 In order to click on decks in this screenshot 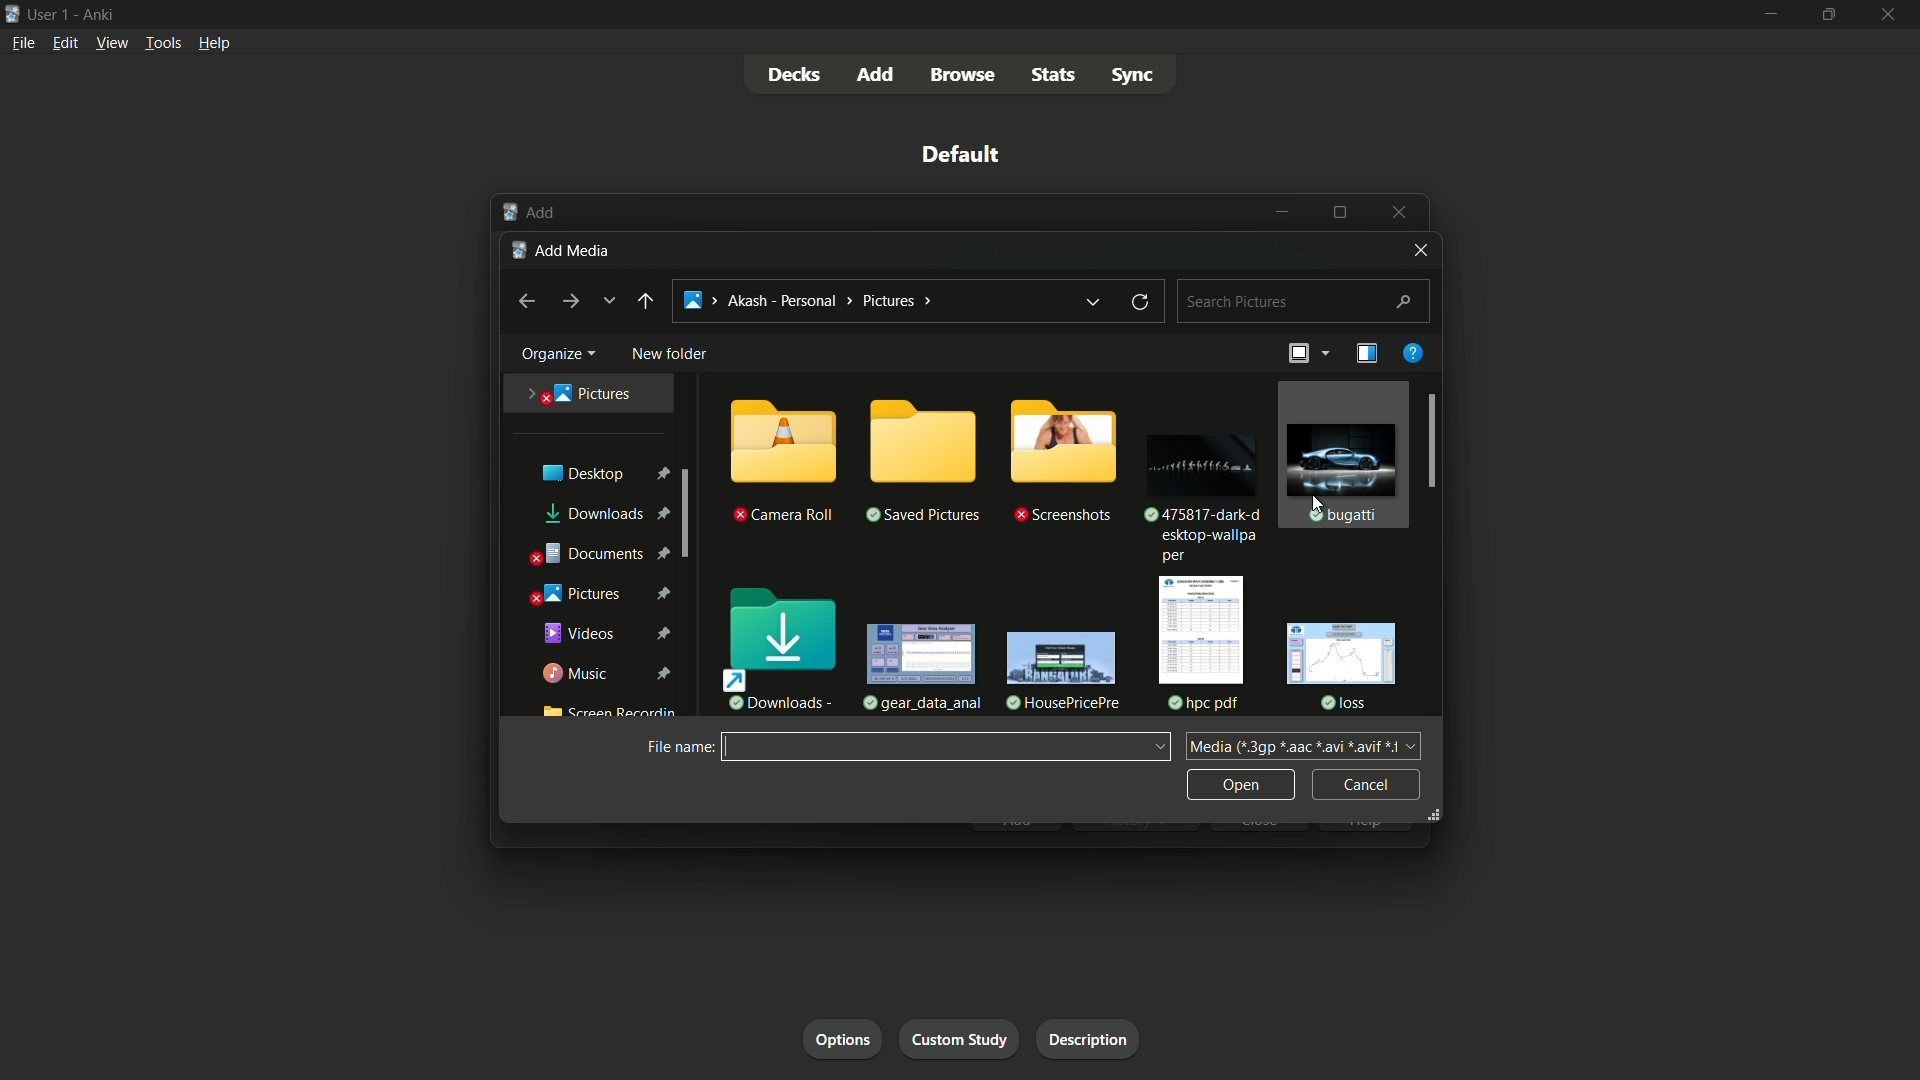, I will do `click(794, 76)`.